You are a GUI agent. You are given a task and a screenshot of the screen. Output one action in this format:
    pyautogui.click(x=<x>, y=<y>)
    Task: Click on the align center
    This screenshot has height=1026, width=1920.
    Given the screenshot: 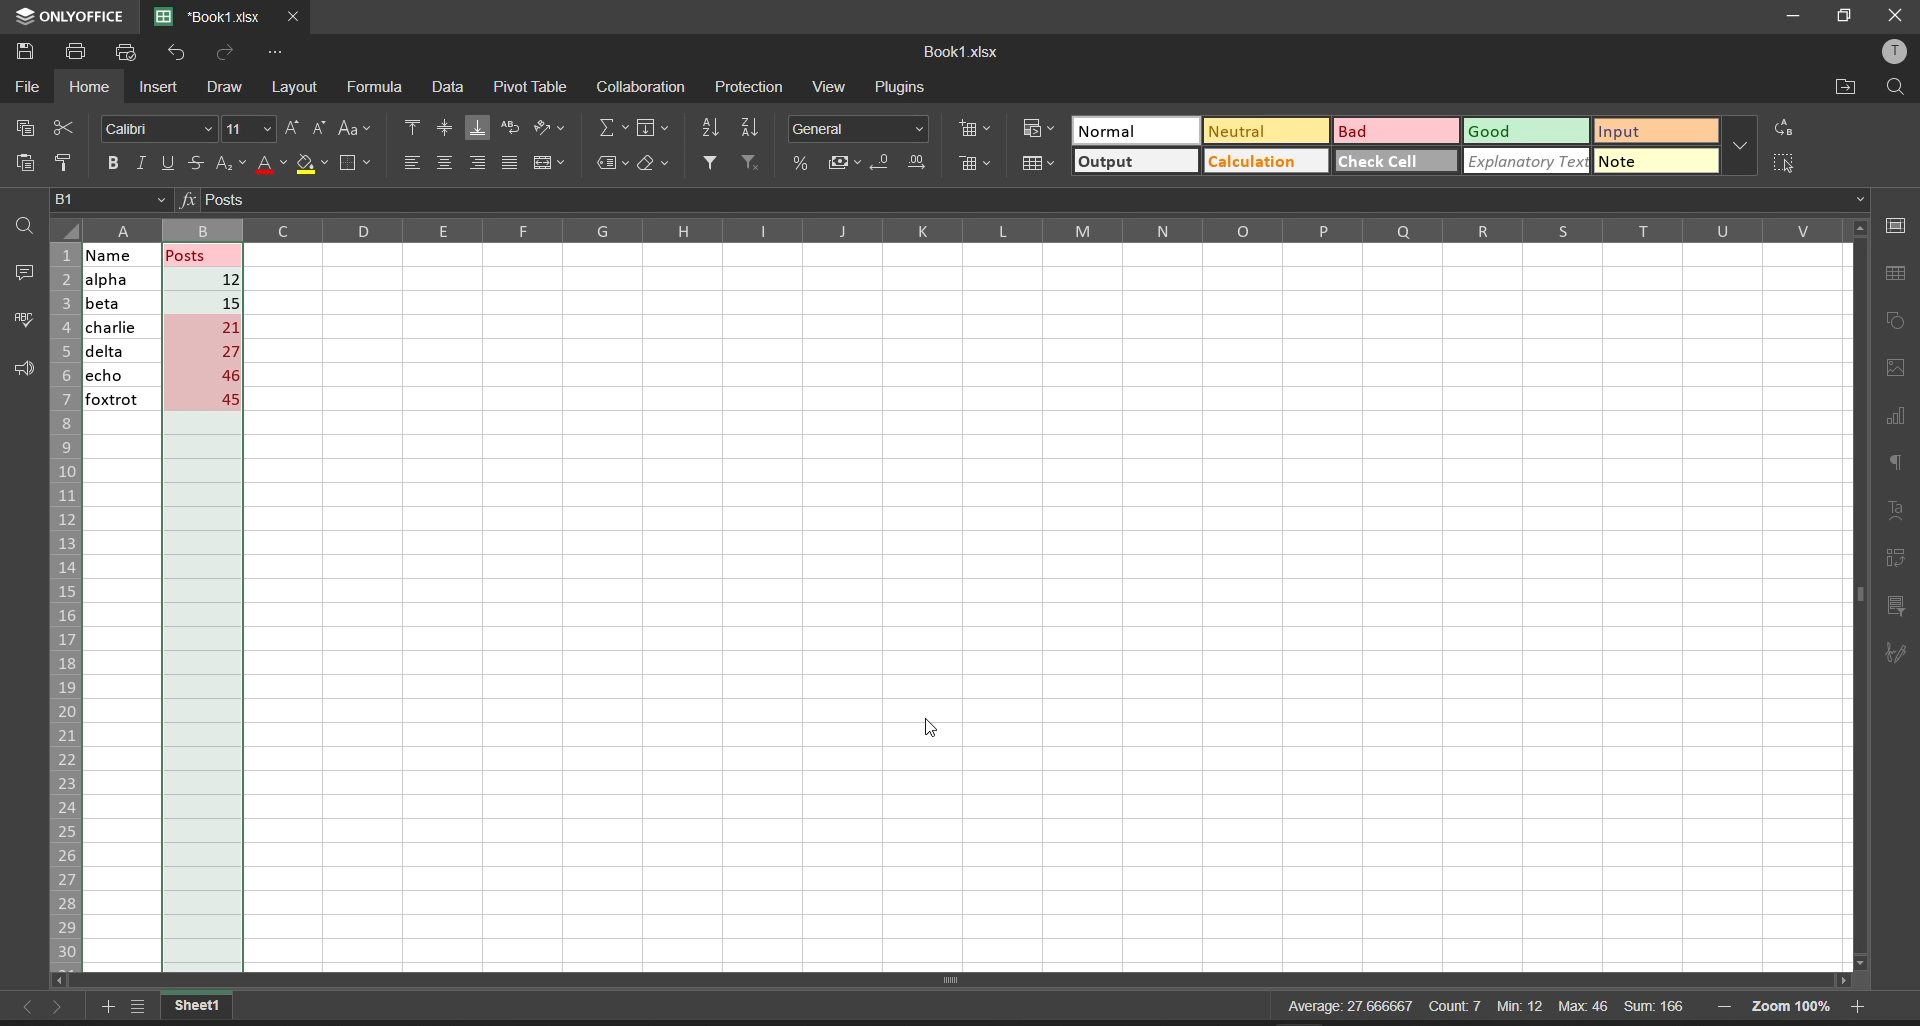 What is the action you would take?
    pyautogui.click(x=444, y=164)
    